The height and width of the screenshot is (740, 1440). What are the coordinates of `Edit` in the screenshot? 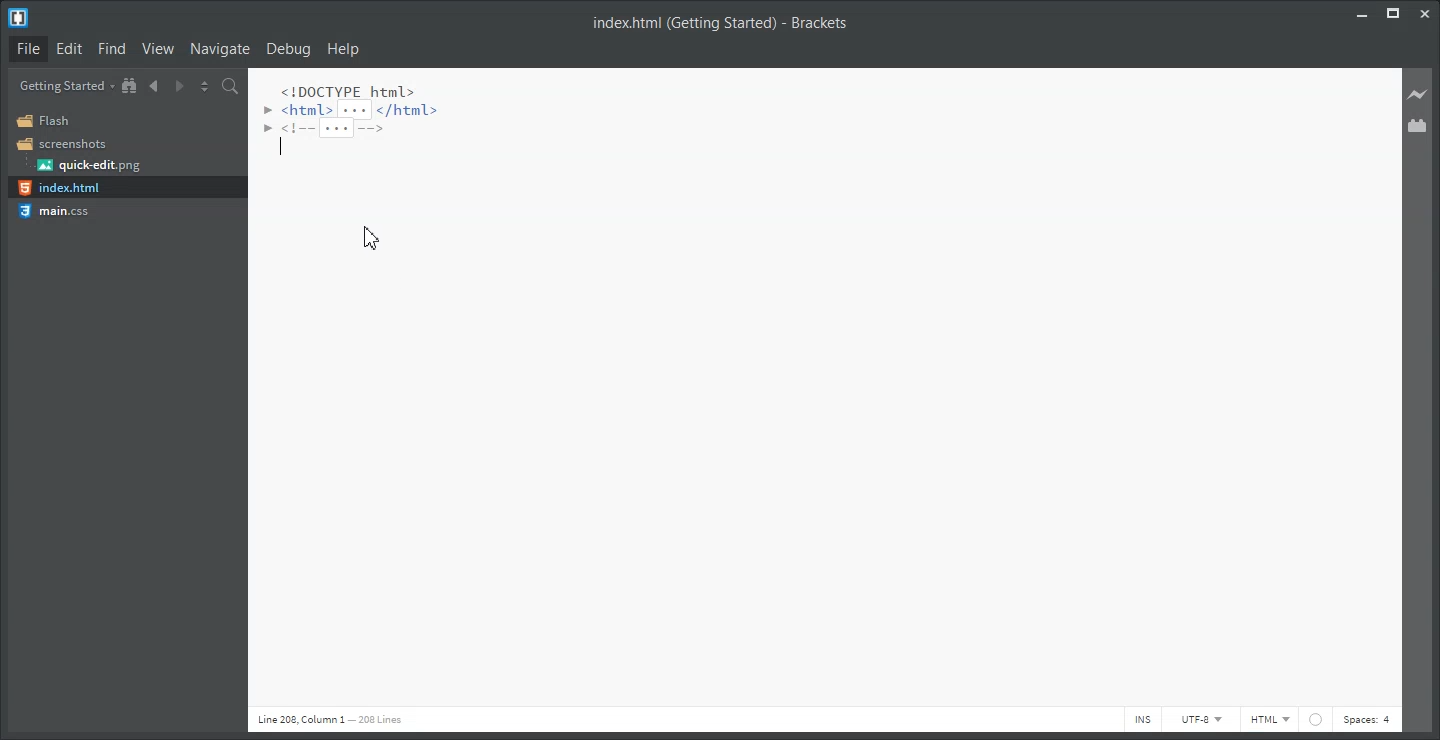 It's located at (70, 48).